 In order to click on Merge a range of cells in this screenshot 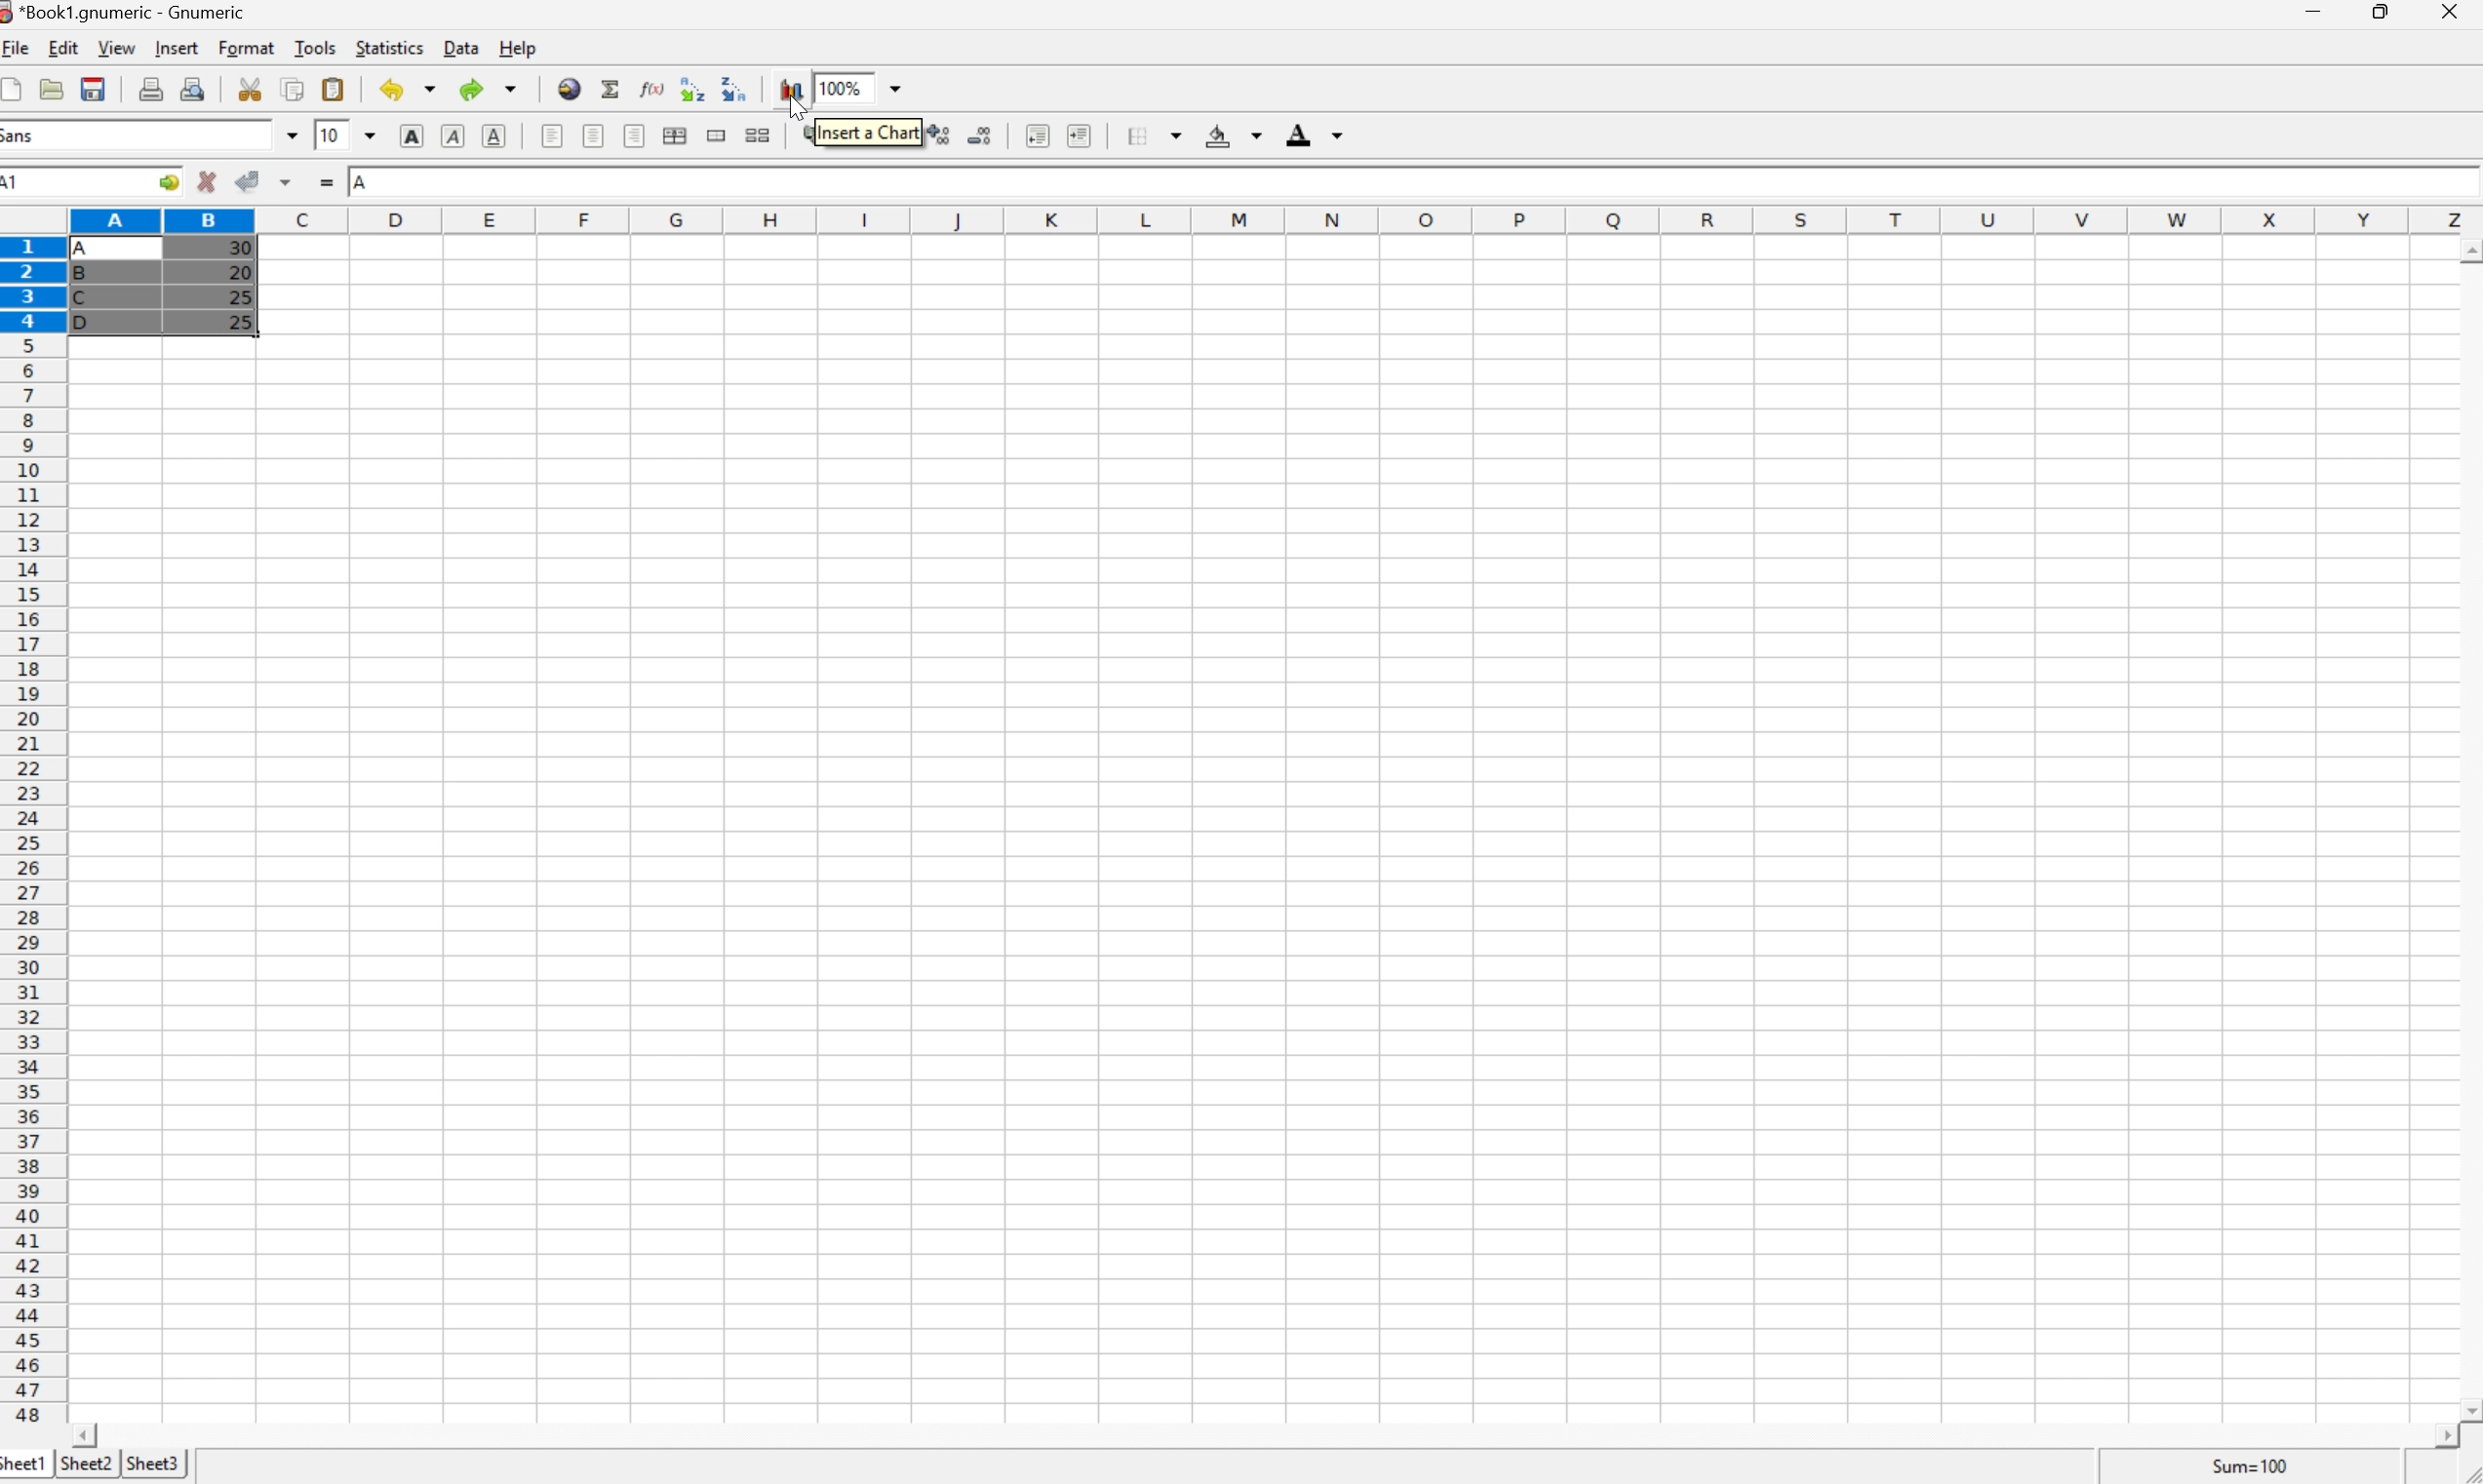, I will do `click(717, 137)`.